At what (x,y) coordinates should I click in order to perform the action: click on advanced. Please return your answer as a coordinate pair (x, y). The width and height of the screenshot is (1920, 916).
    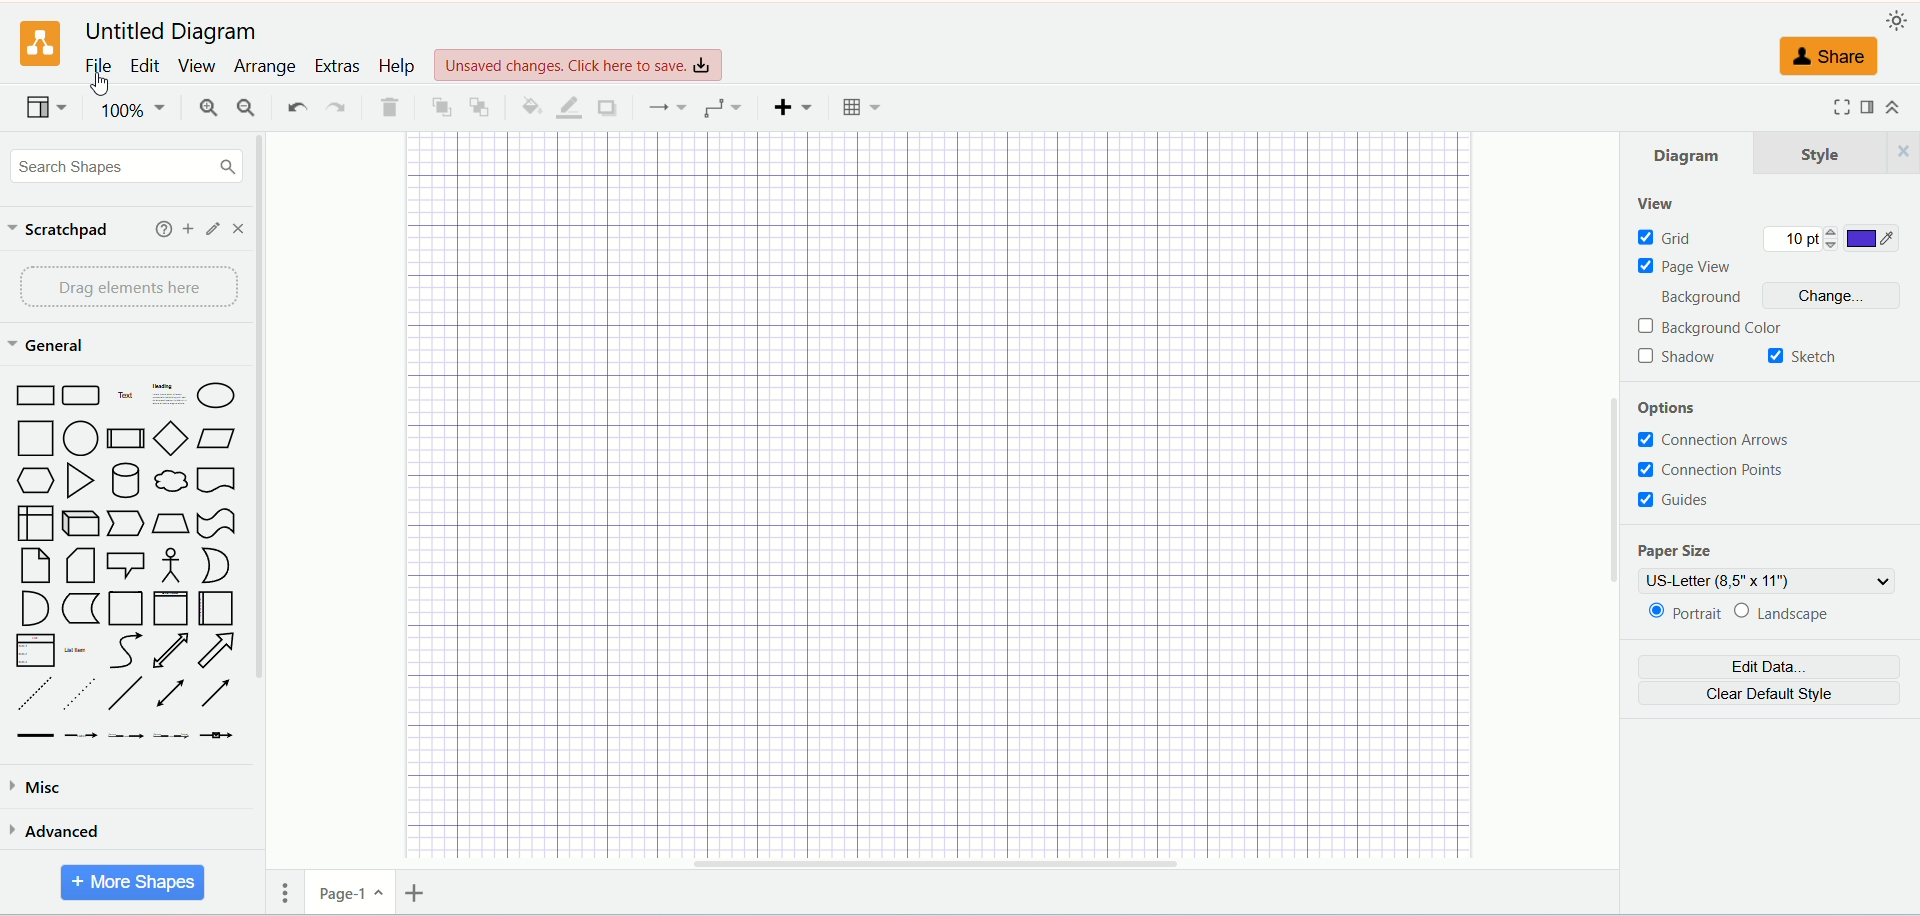
    Looking at the image, I should click on (122, 831).